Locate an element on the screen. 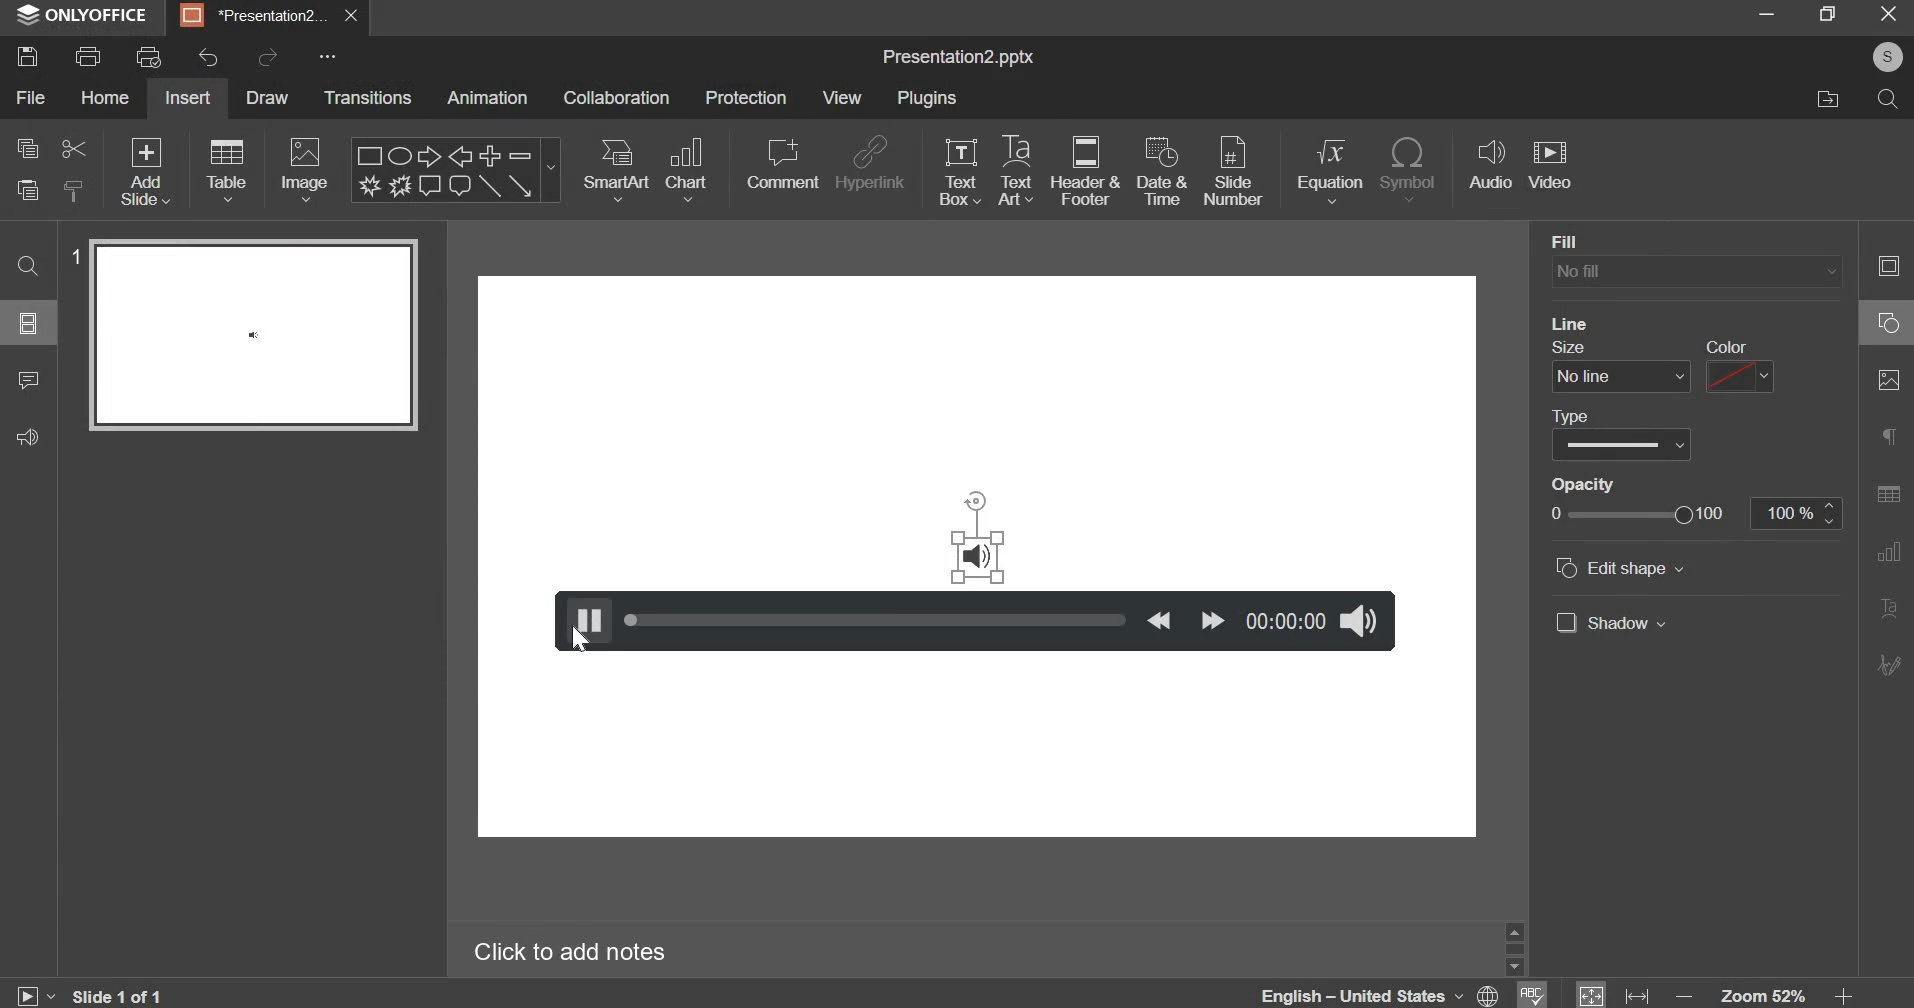 The width and height of the screenshot is (1914, 1008). slide is located at coordinates (29, 324).